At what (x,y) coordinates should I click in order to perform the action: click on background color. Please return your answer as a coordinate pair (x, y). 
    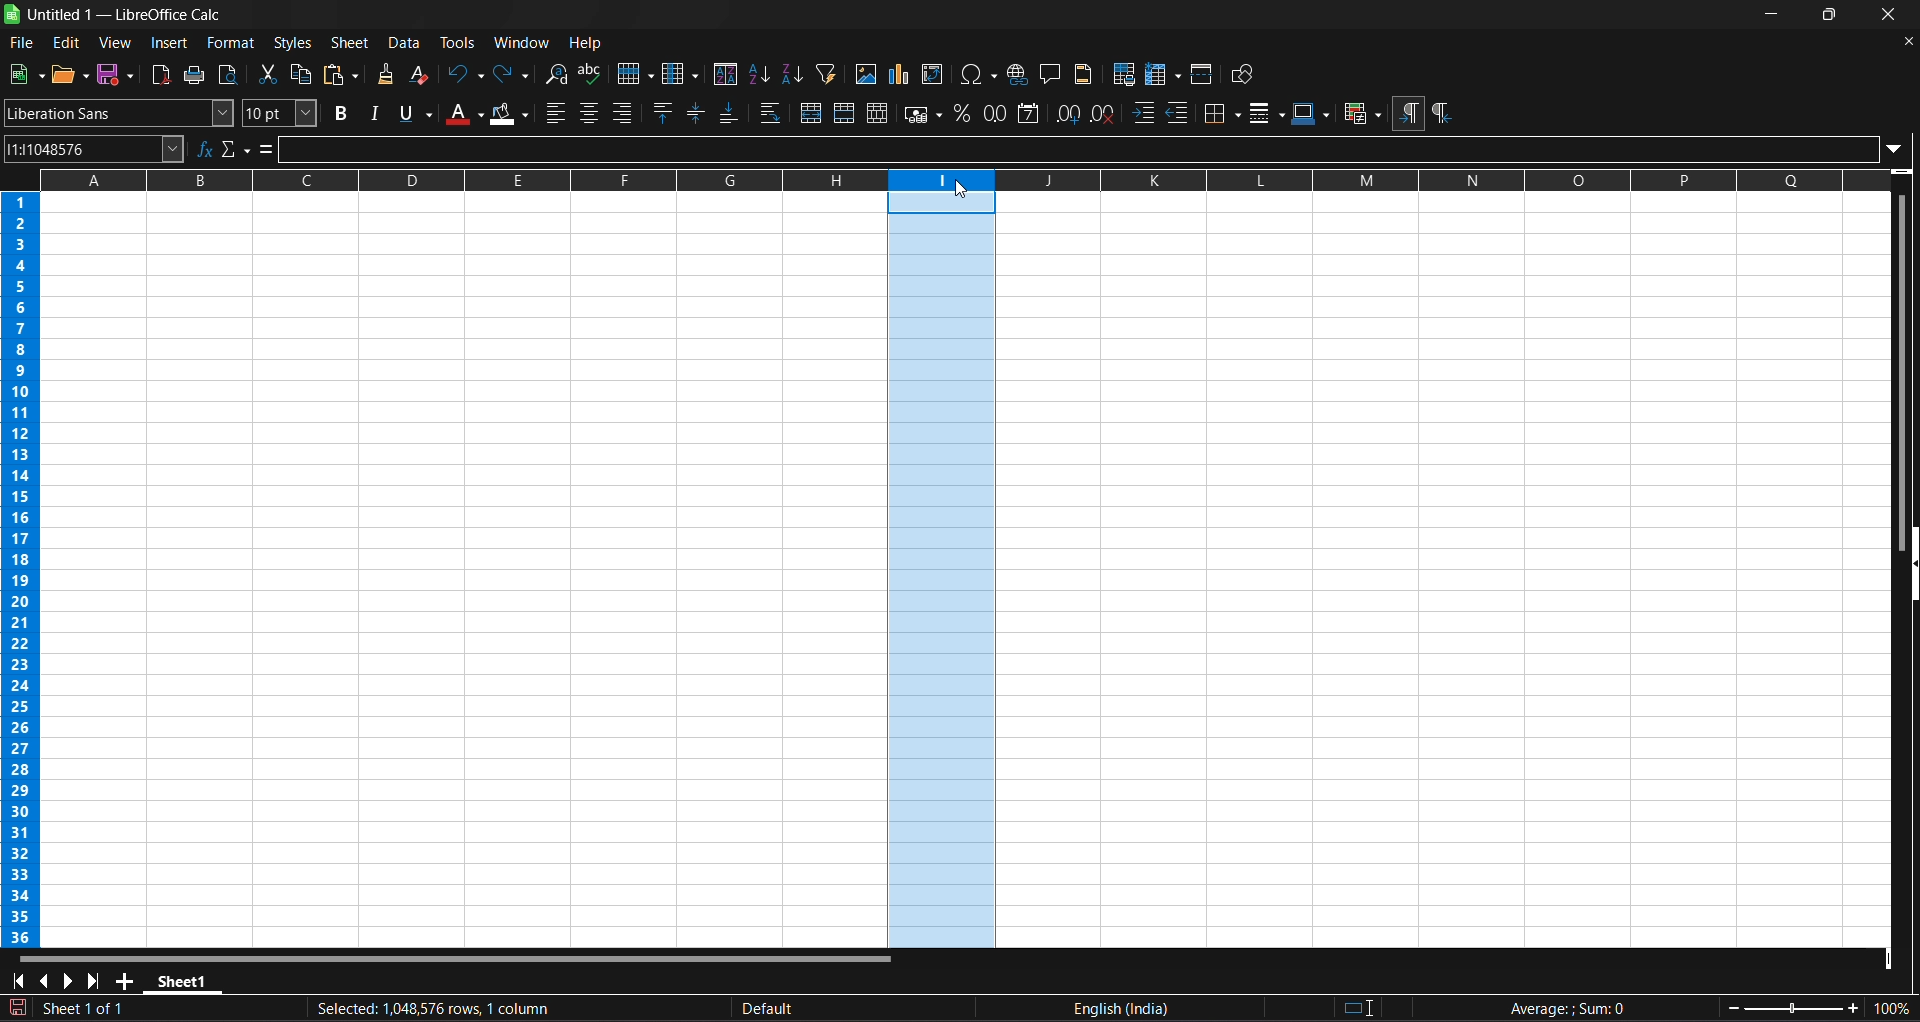
    Looking at the image, I should click on (510, 115).